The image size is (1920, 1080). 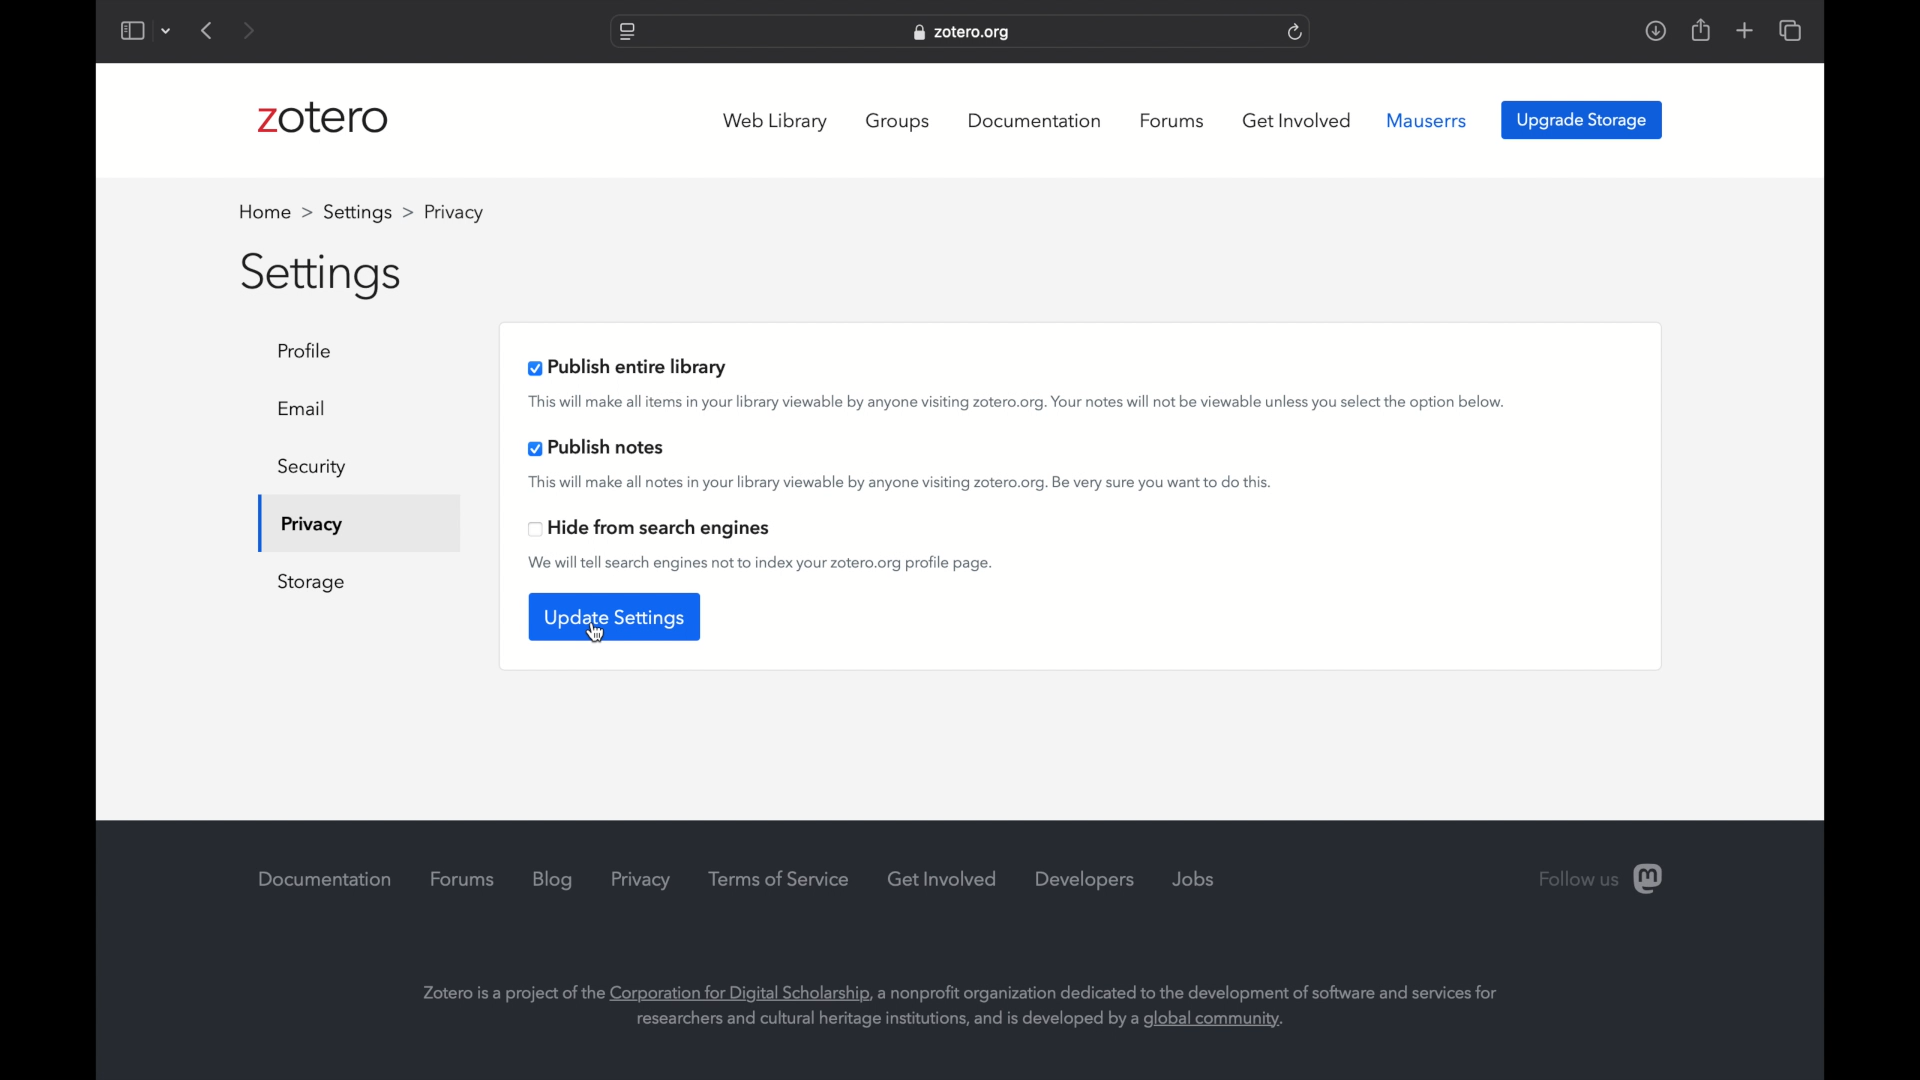 What do you see at coordinates (625, 33) in the screenshot?
I see `website settings` at bounding box center [625, 33].